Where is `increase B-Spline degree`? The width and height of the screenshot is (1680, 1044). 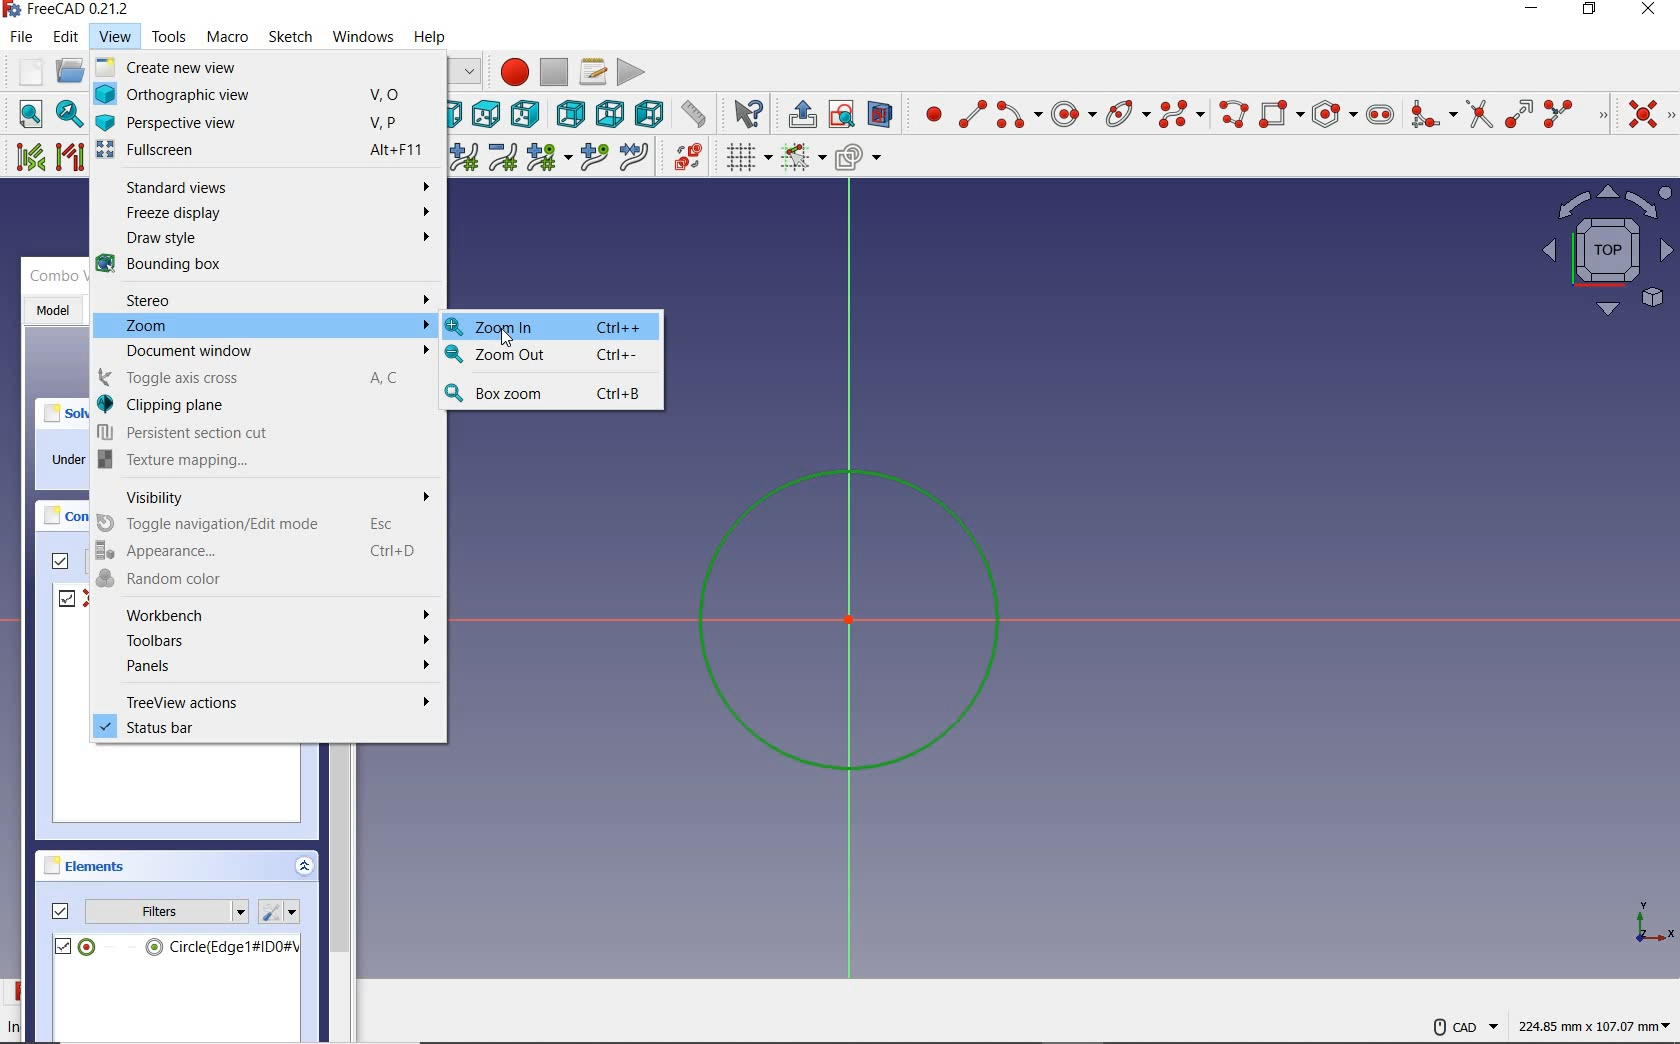
increase B-Spline degree is located at coordinates (461, 158).